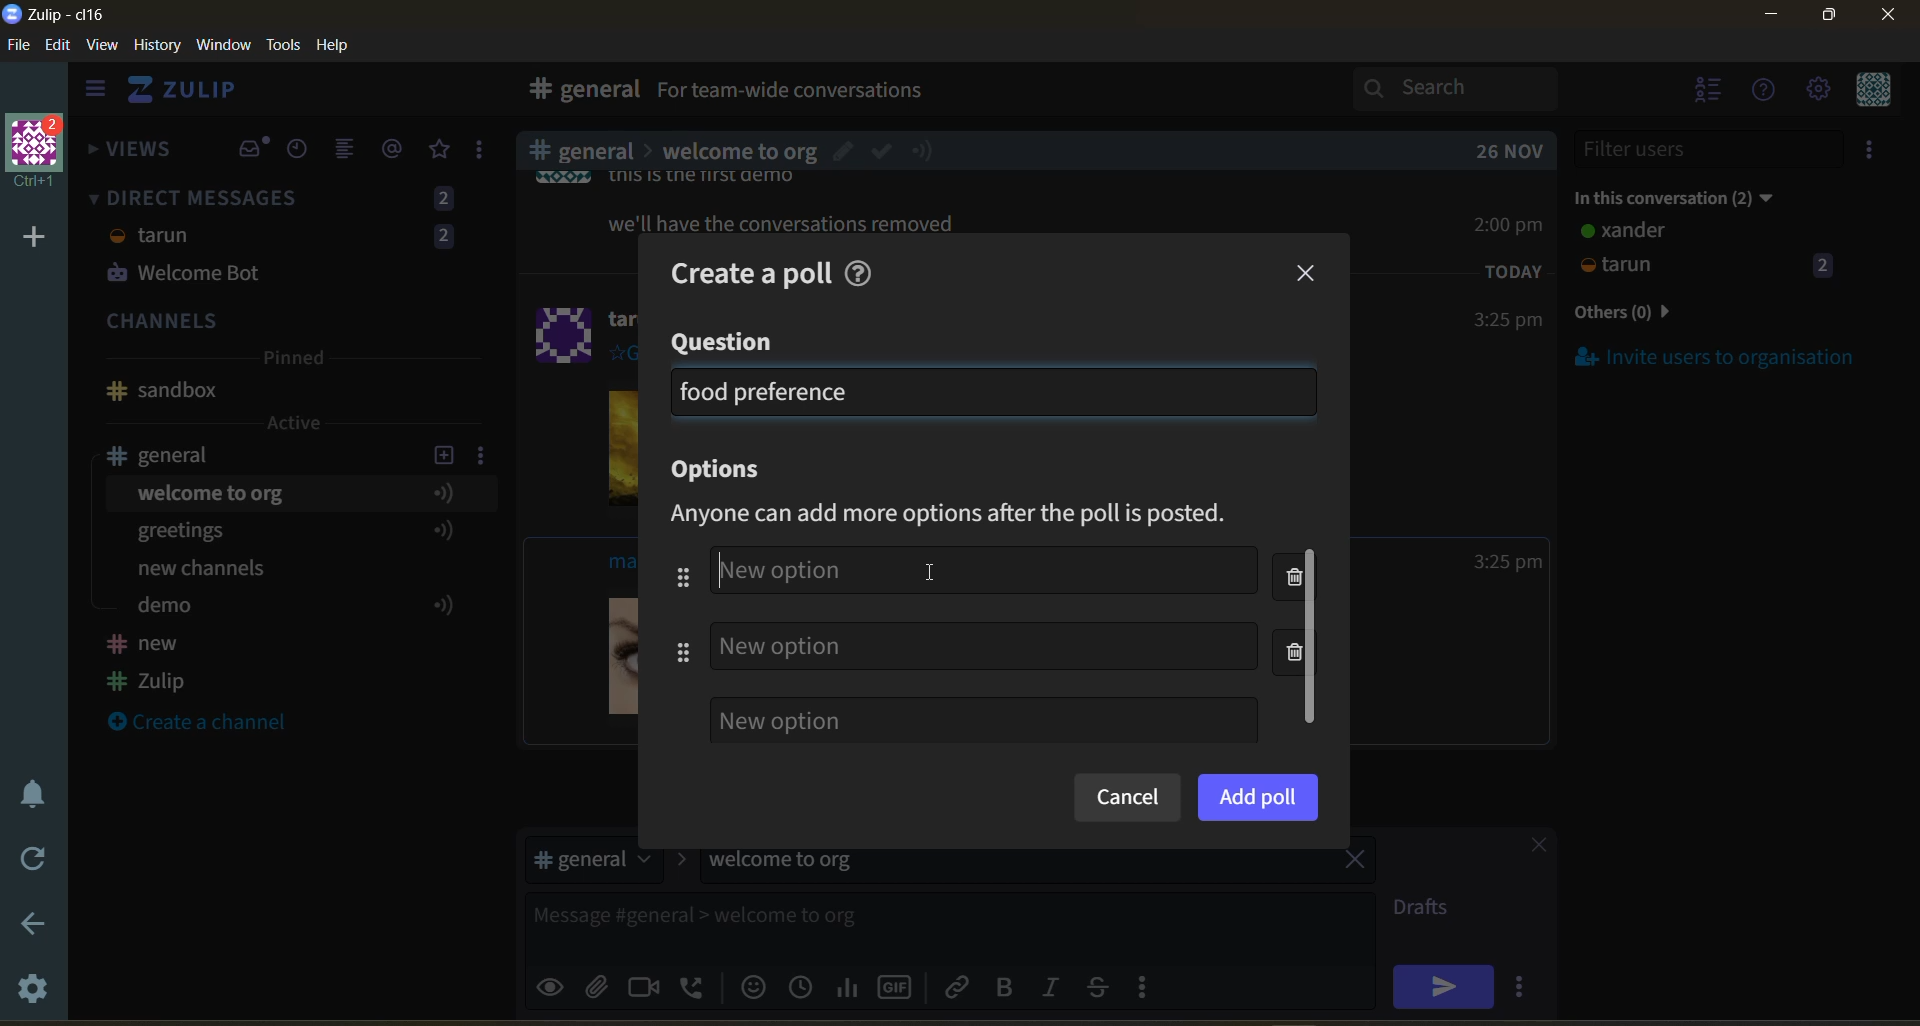 This screenshot has width=1920, height=1026. What do you see at coordinates (292, 361) in the screenshot?
I see `pinned` at bounding box center [292, 361].